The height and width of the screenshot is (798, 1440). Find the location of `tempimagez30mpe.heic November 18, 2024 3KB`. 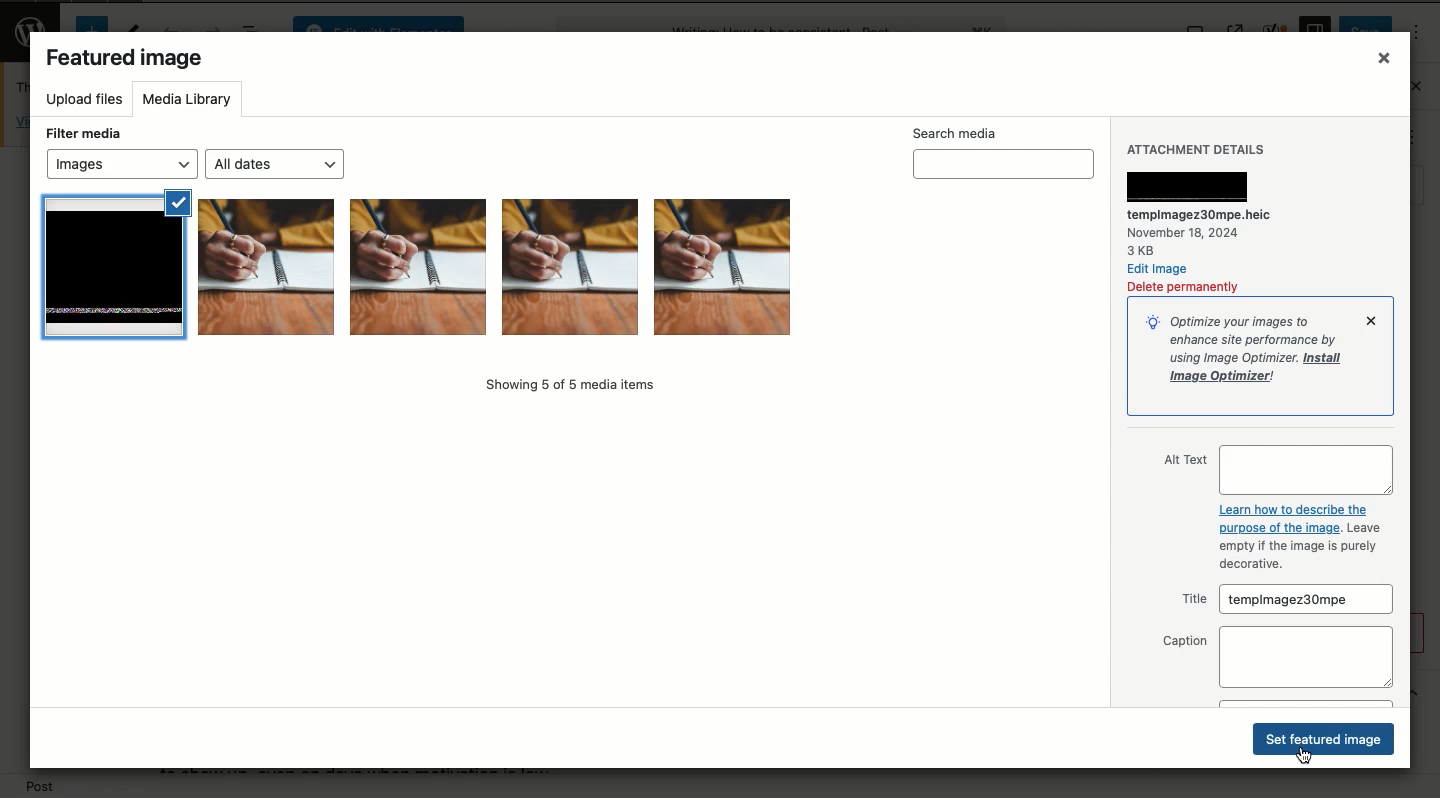

tempimagez30mpe.heic November 18, 2024 3KB is located at coordinates (1199, 232).